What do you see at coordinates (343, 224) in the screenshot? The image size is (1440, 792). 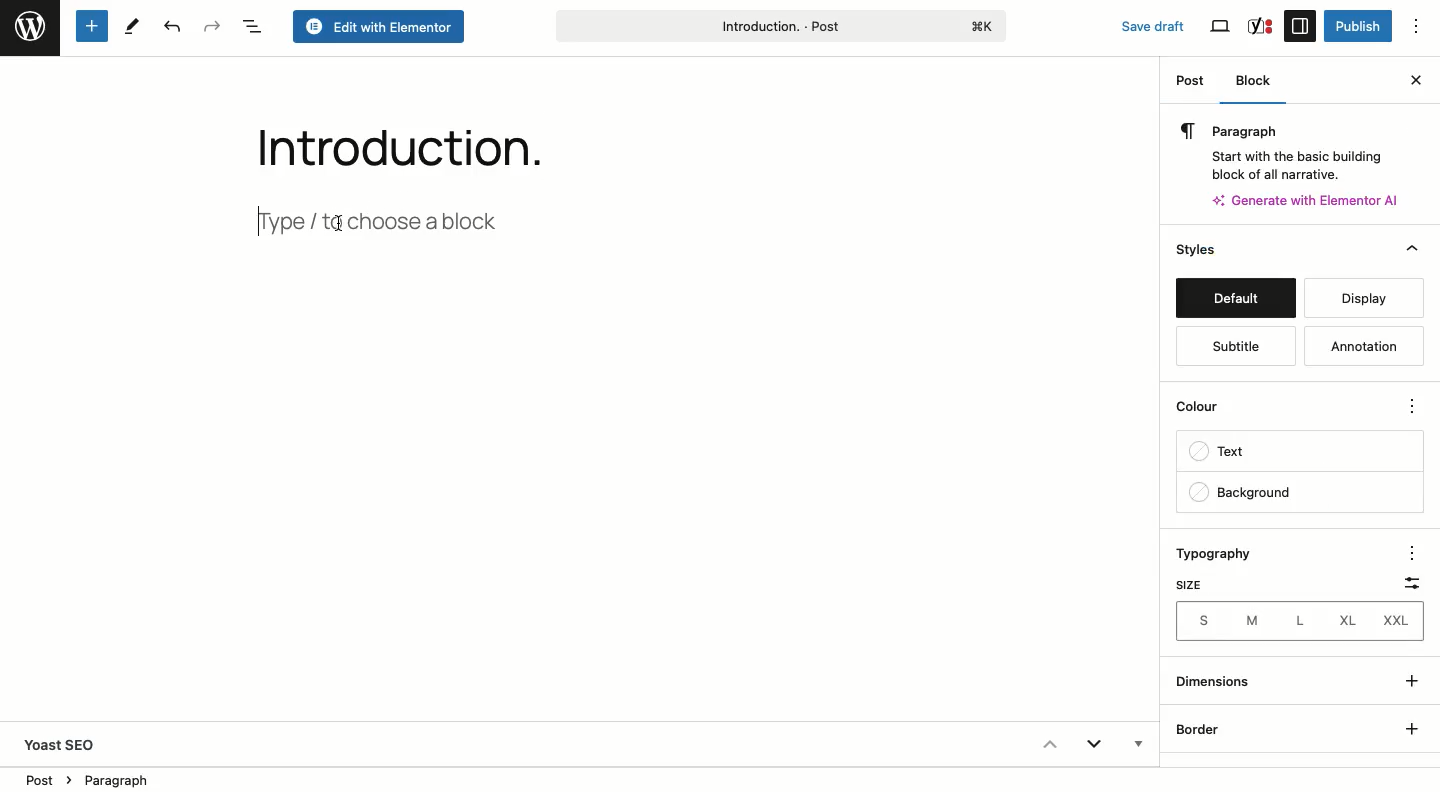 I see `Cursor` at bounding box center [343, 224].